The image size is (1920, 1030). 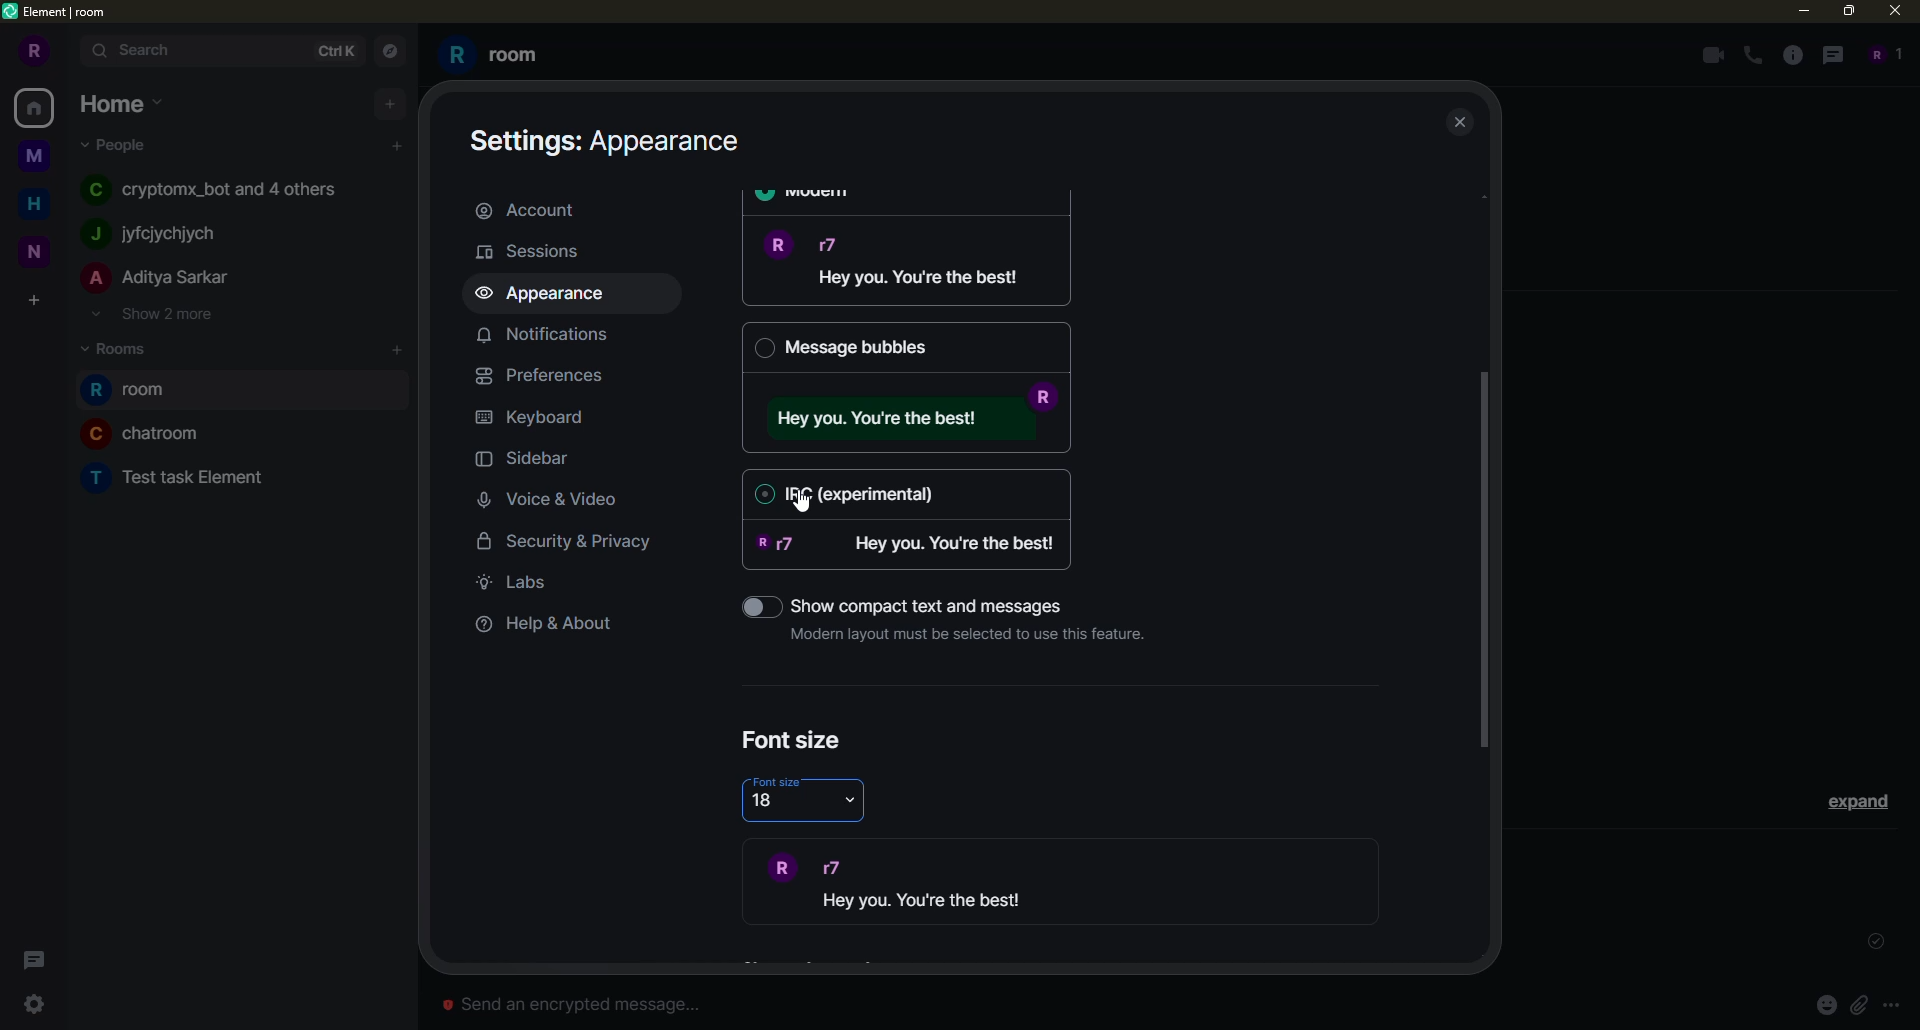 What do you see at coordinates (397, 146) in the screenshot?
I see `add` at bounding box center [397, 146].